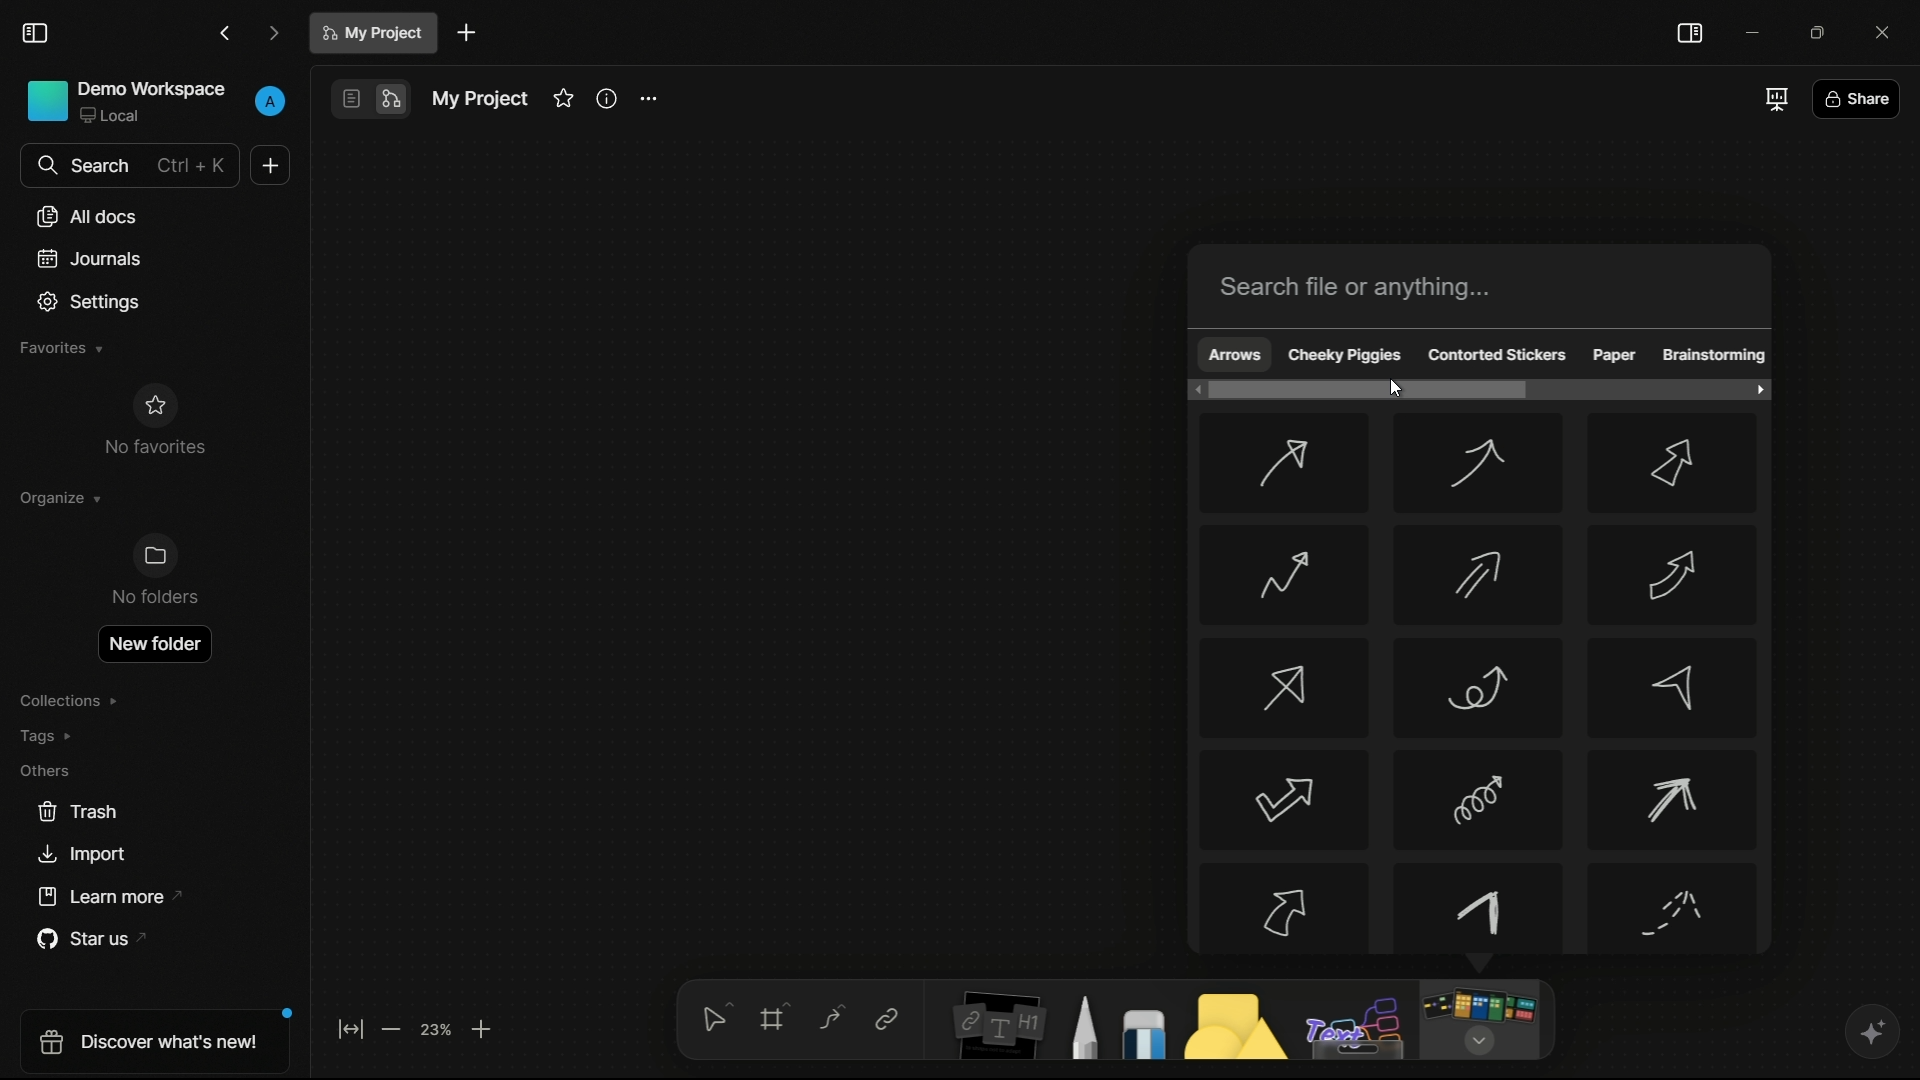  I want to click on scroll right, so click(1757, 389).